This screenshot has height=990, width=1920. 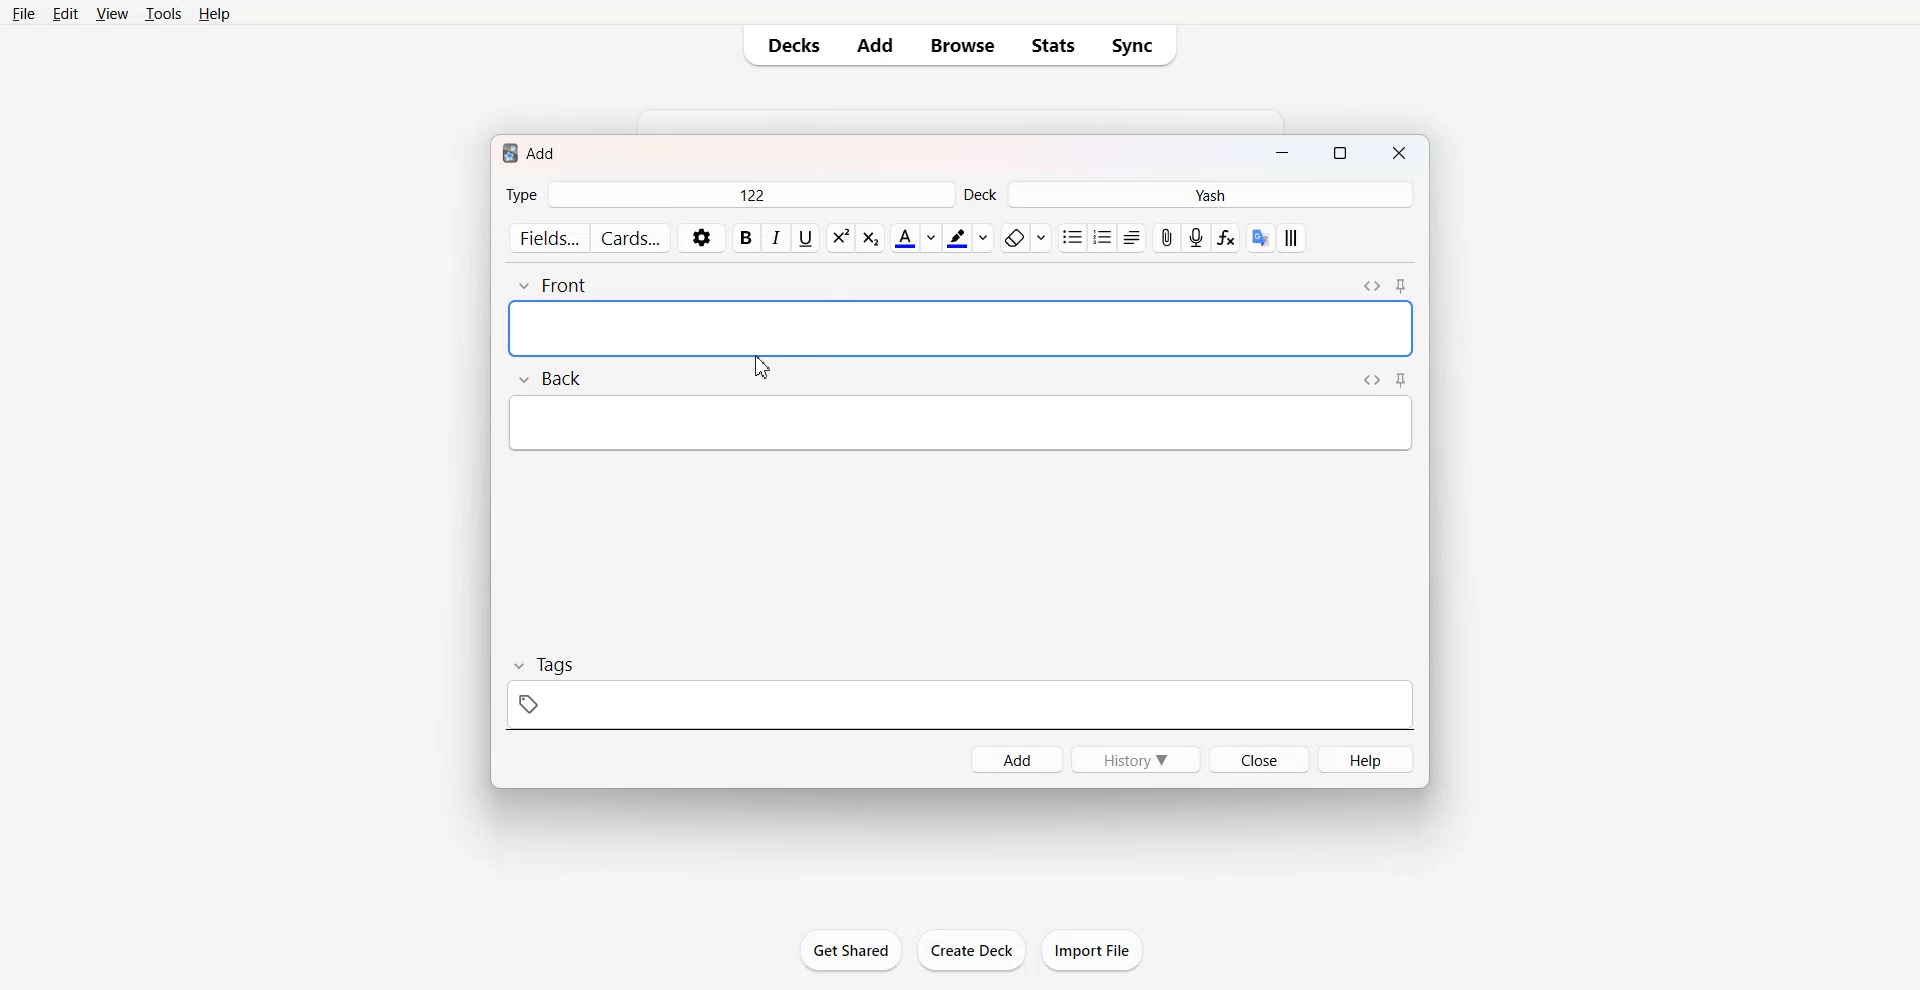 What do you see at coordinates (548, 237) in the screenshot?
I see `Fields` at bounding box center [548, 237].